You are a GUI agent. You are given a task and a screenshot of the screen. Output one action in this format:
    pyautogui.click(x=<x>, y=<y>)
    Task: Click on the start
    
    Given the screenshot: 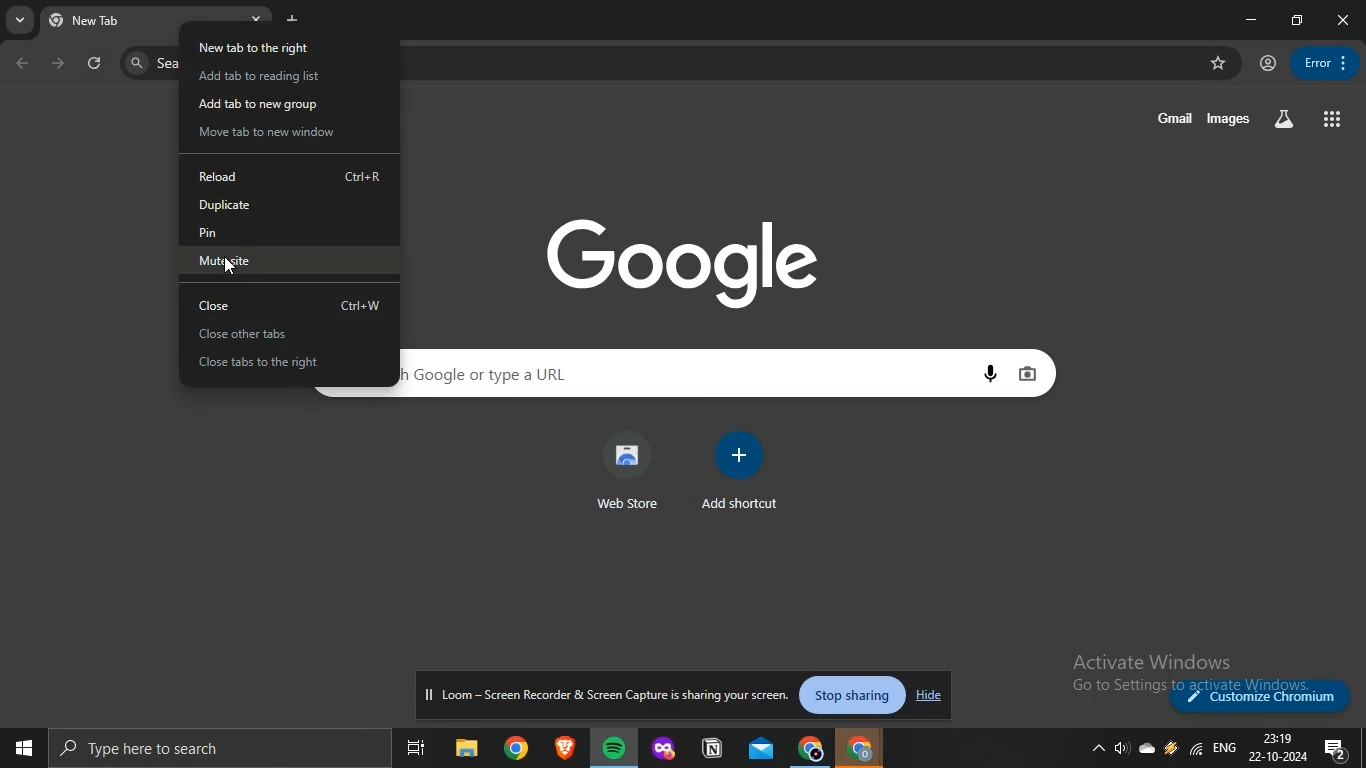 What is the action you would take?
    pyautogui.click(x=21, y=745)
    